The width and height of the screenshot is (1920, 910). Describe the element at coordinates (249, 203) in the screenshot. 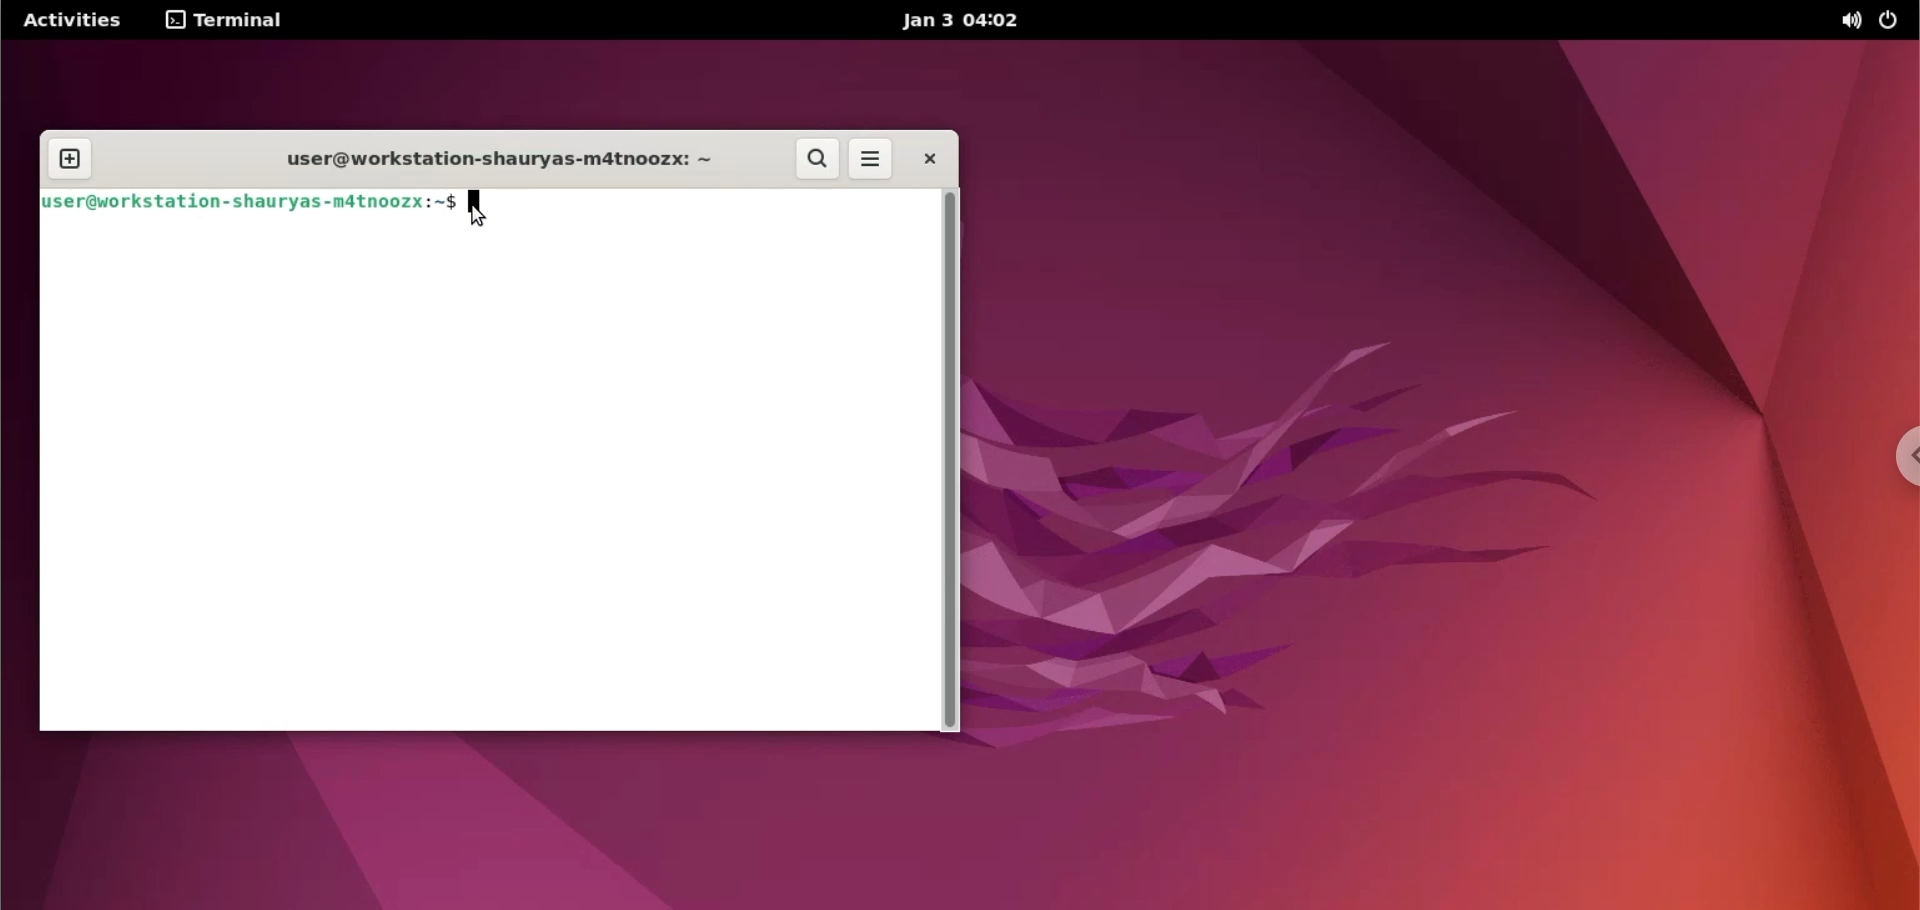

I see `user@workstation- shauryas-m4tnoozx:-` at that location.